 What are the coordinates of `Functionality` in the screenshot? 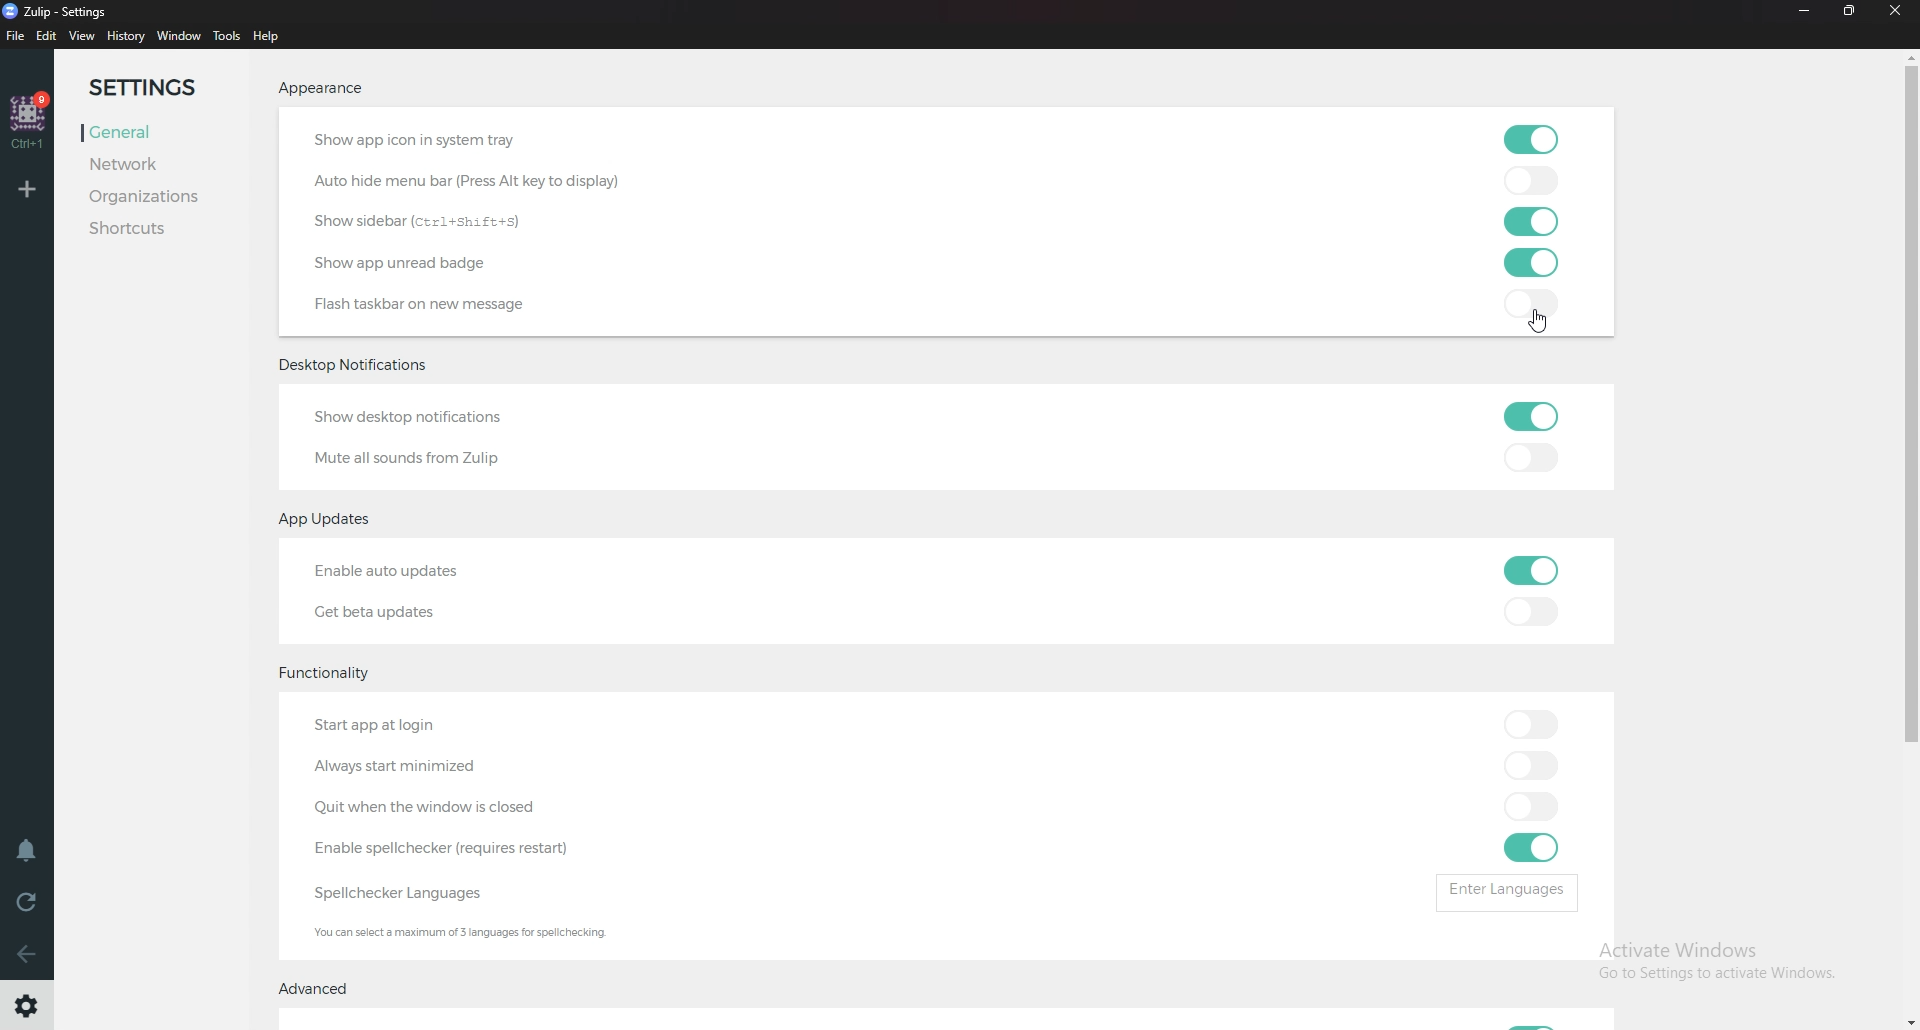 It's located at (326, 674).